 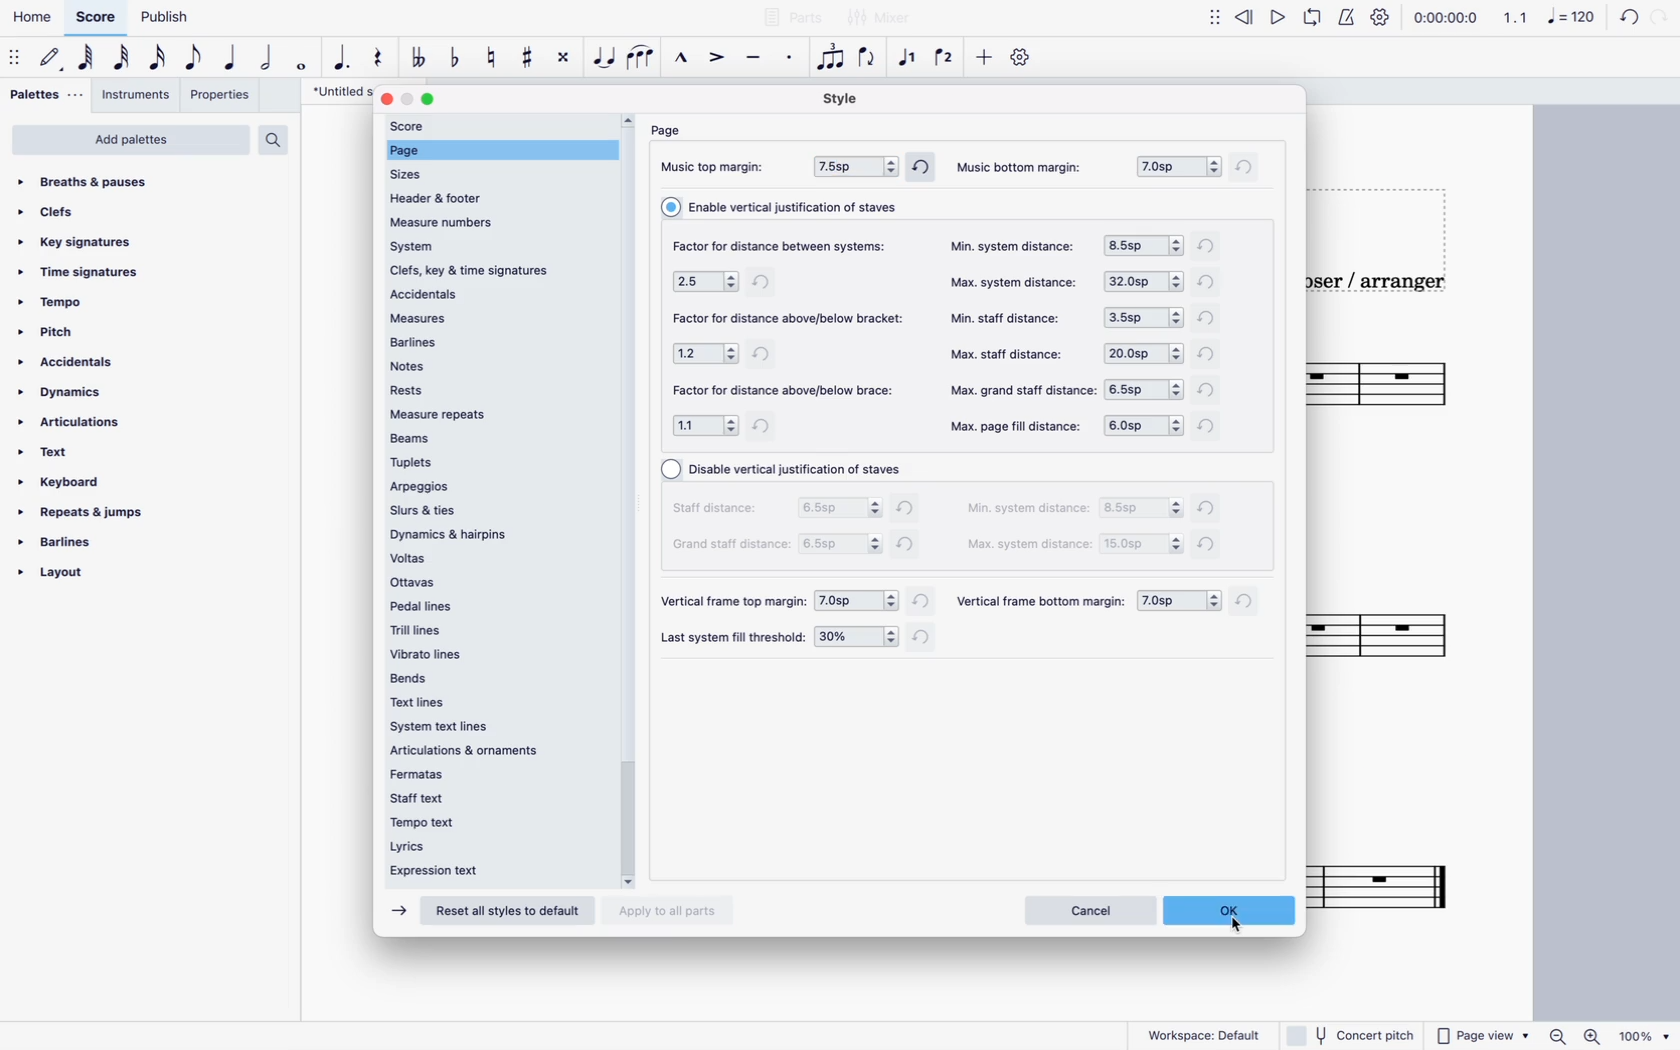 What do you see at coordinates (497, 126) in the screenshot?
I see `score` at bounding box center [497, 126].